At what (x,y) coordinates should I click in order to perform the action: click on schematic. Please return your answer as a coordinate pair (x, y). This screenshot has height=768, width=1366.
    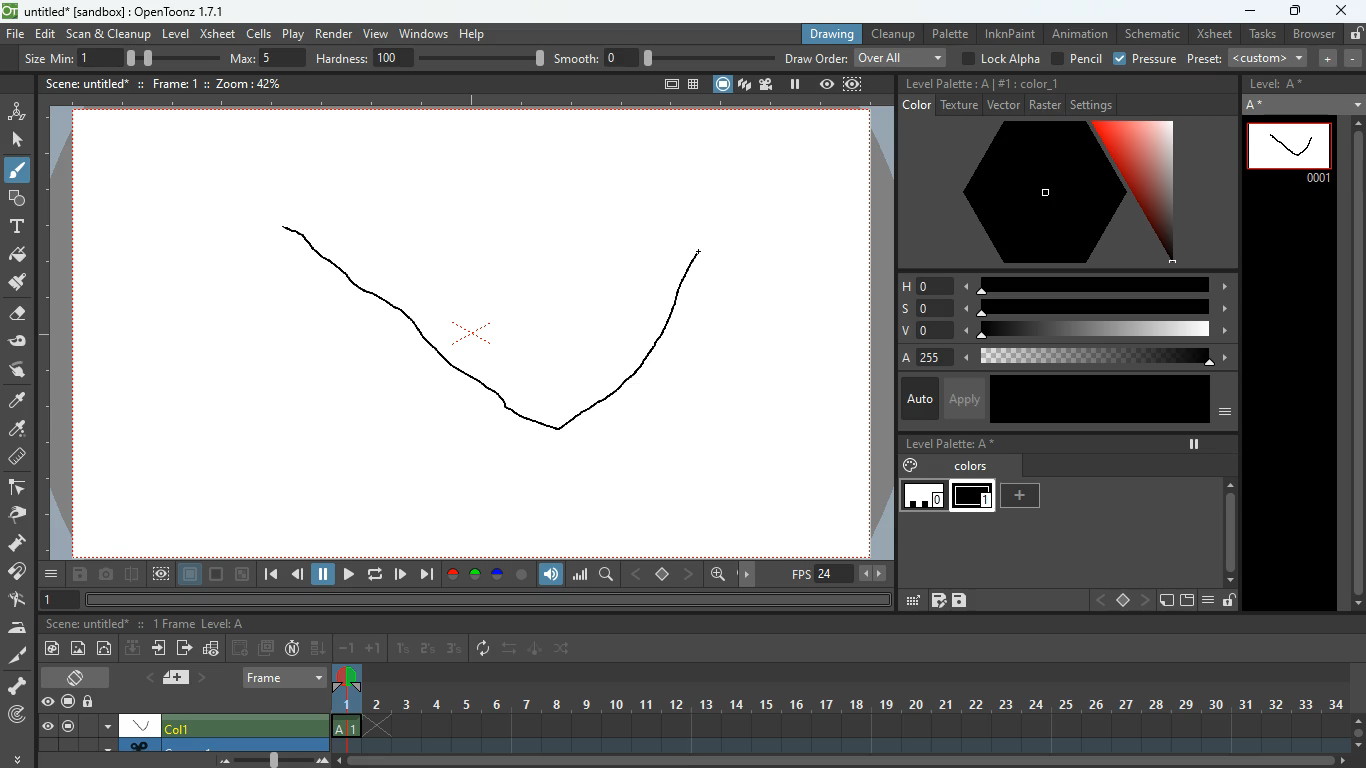
    Looking at the image, I should click on (1152, 34).